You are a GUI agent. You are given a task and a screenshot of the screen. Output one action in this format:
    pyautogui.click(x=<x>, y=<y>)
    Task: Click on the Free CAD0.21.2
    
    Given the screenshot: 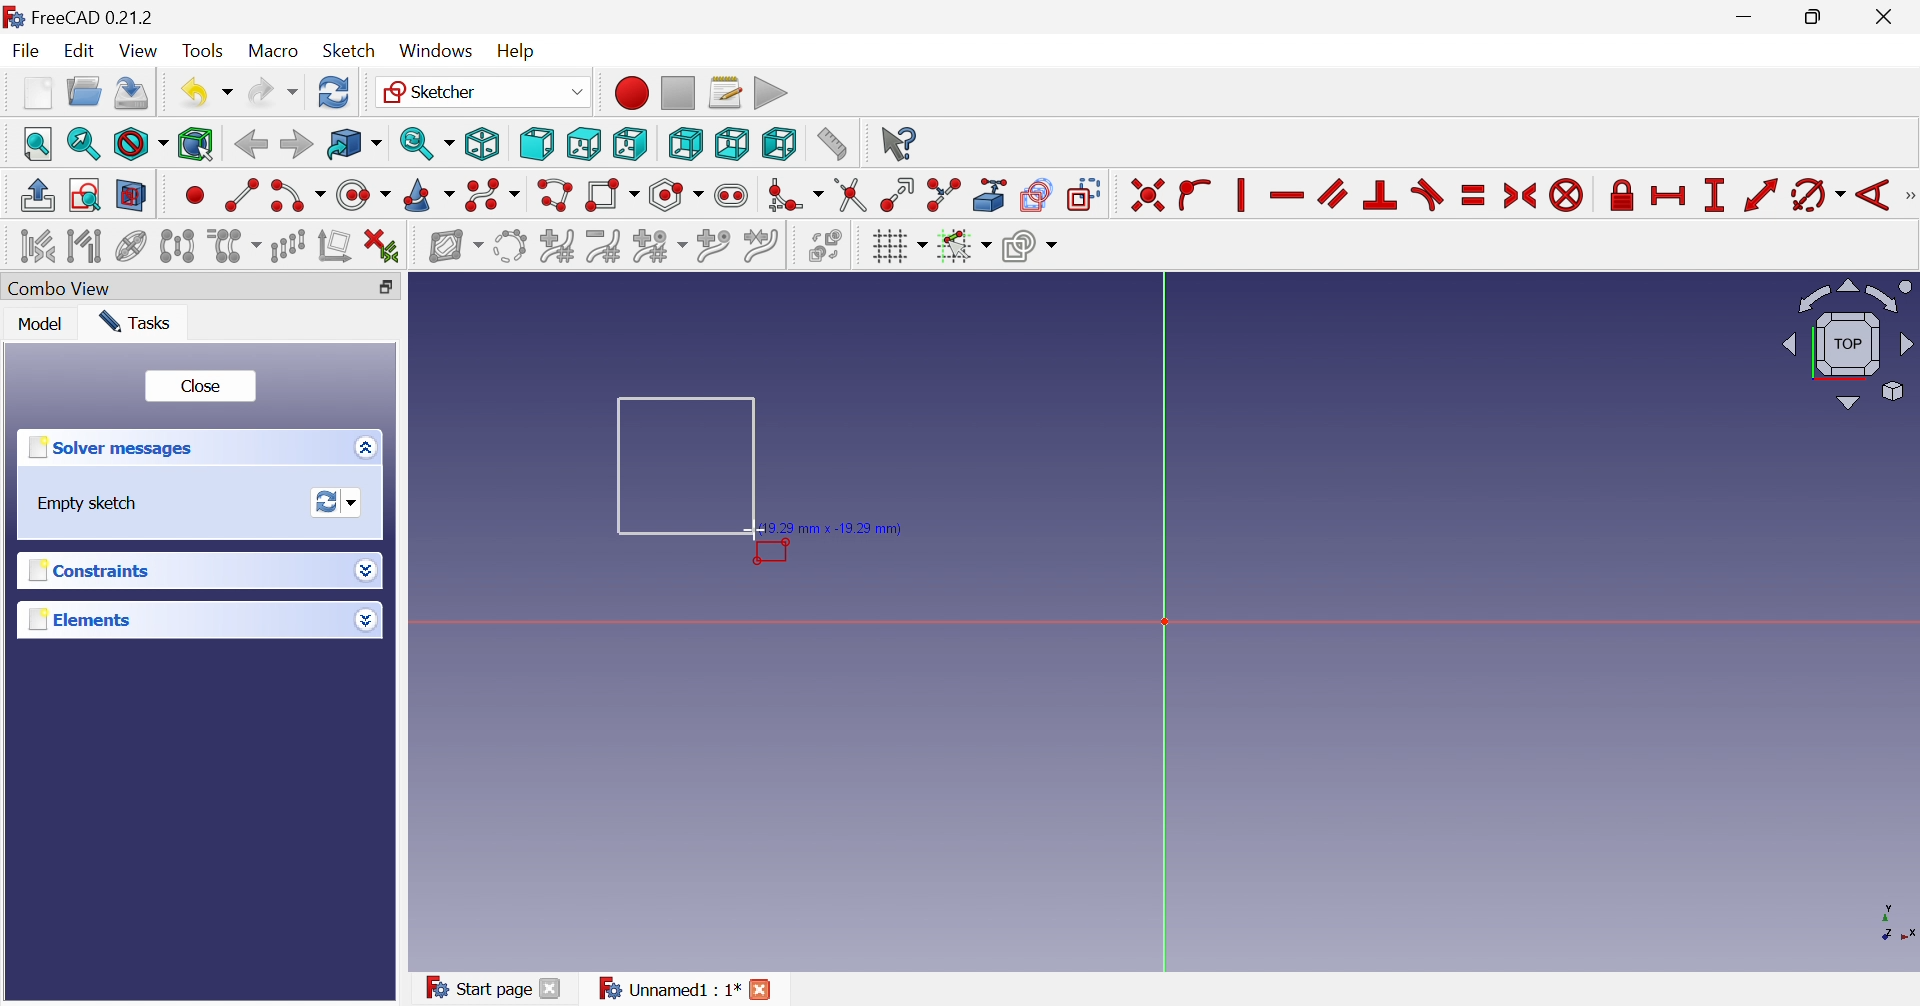 What is the action you would take?
    pyautogui.click(x=94, y=15)
    